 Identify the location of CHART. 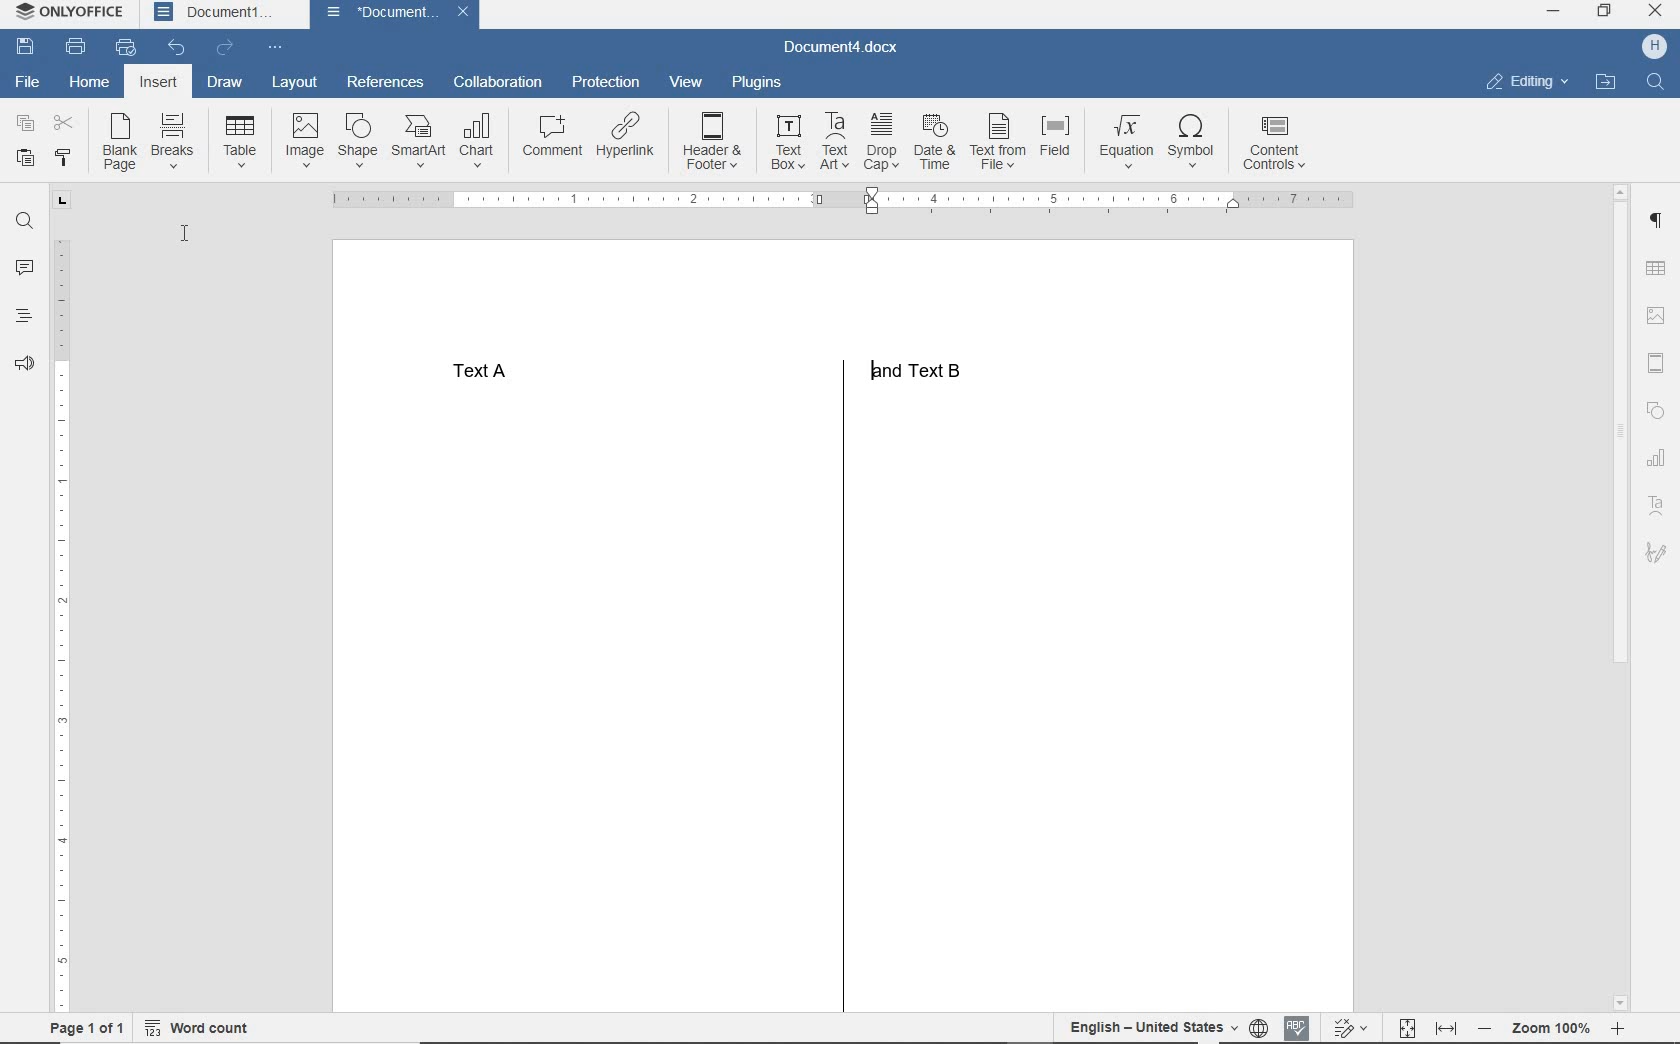
(478, 139).